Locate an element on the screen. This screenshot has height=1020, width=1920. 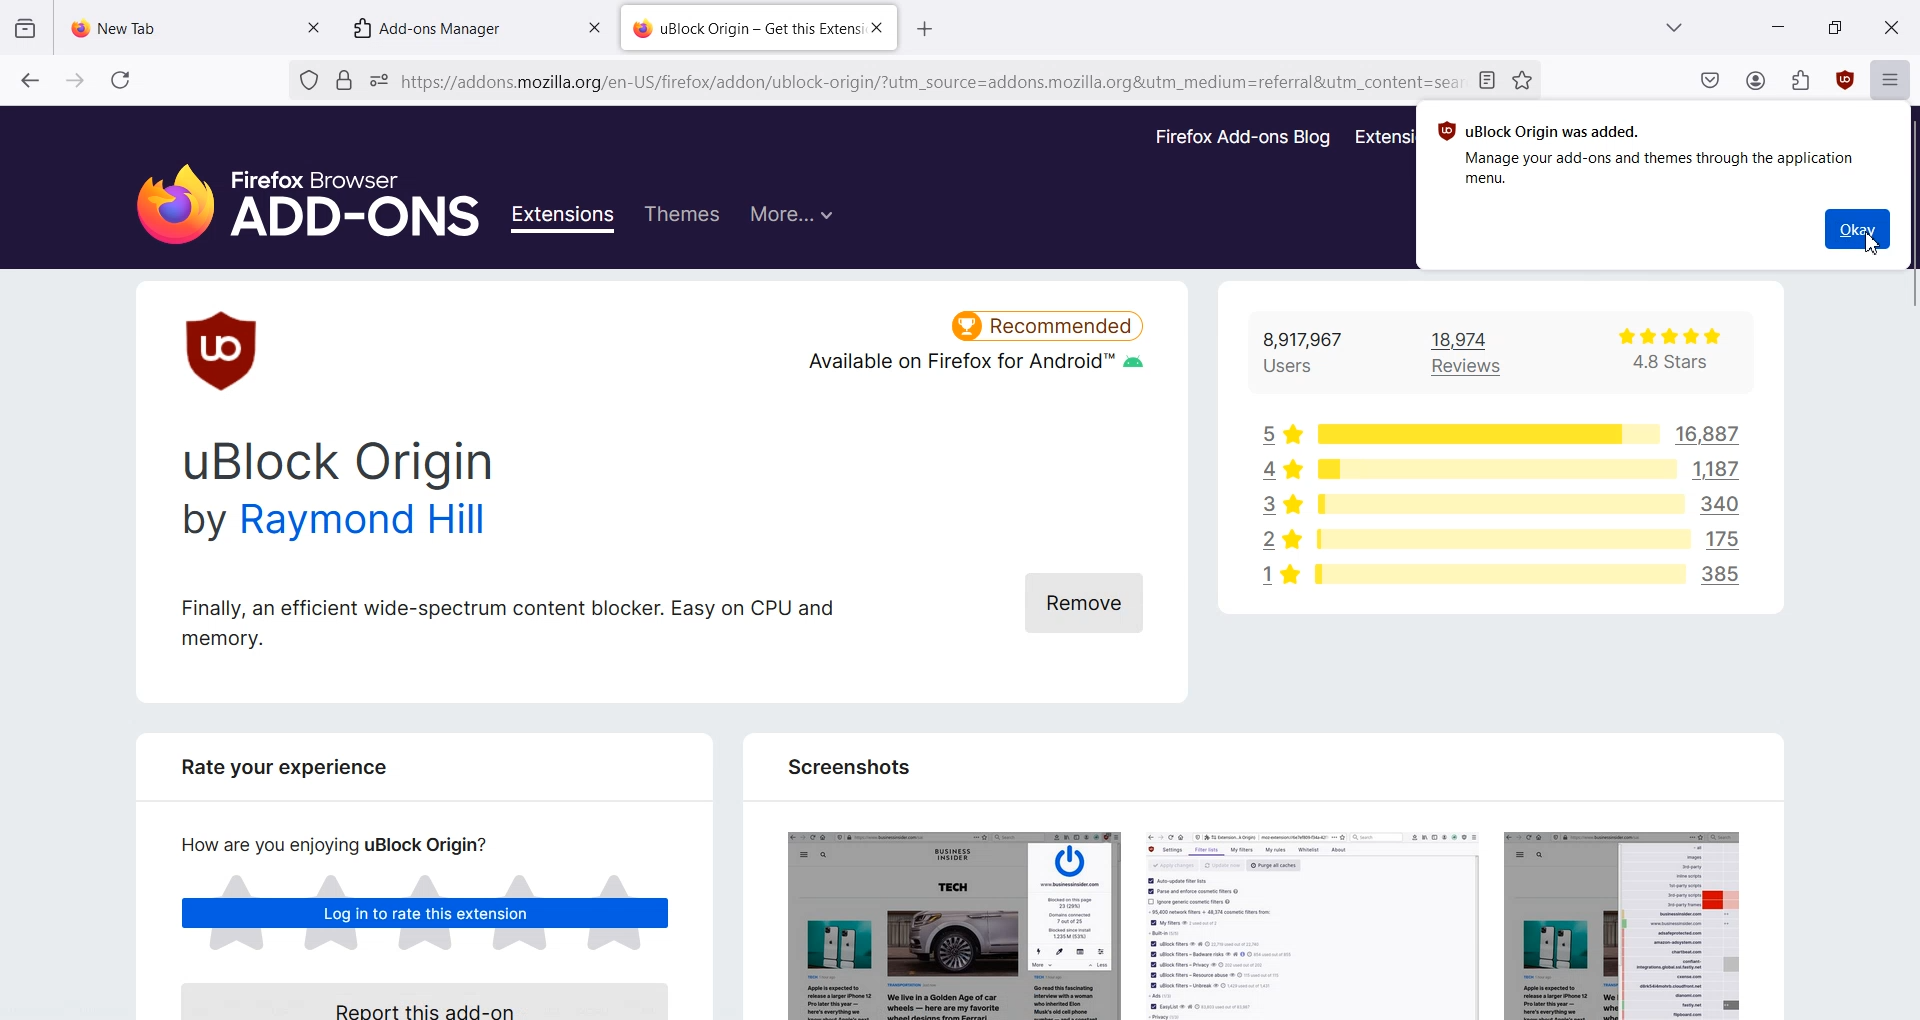
Available on Firefox for Android™ is located at coordinates (973, 370).